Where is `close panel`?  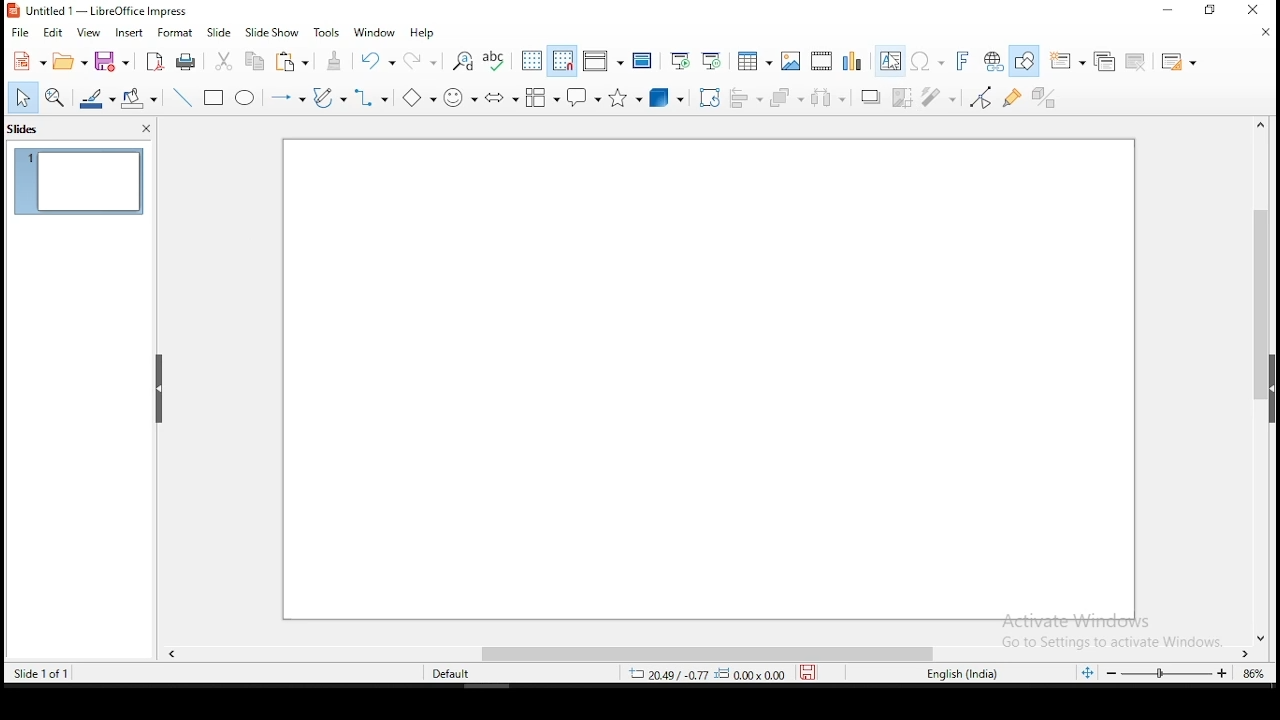 close panel is located at coordinates (147, 128).